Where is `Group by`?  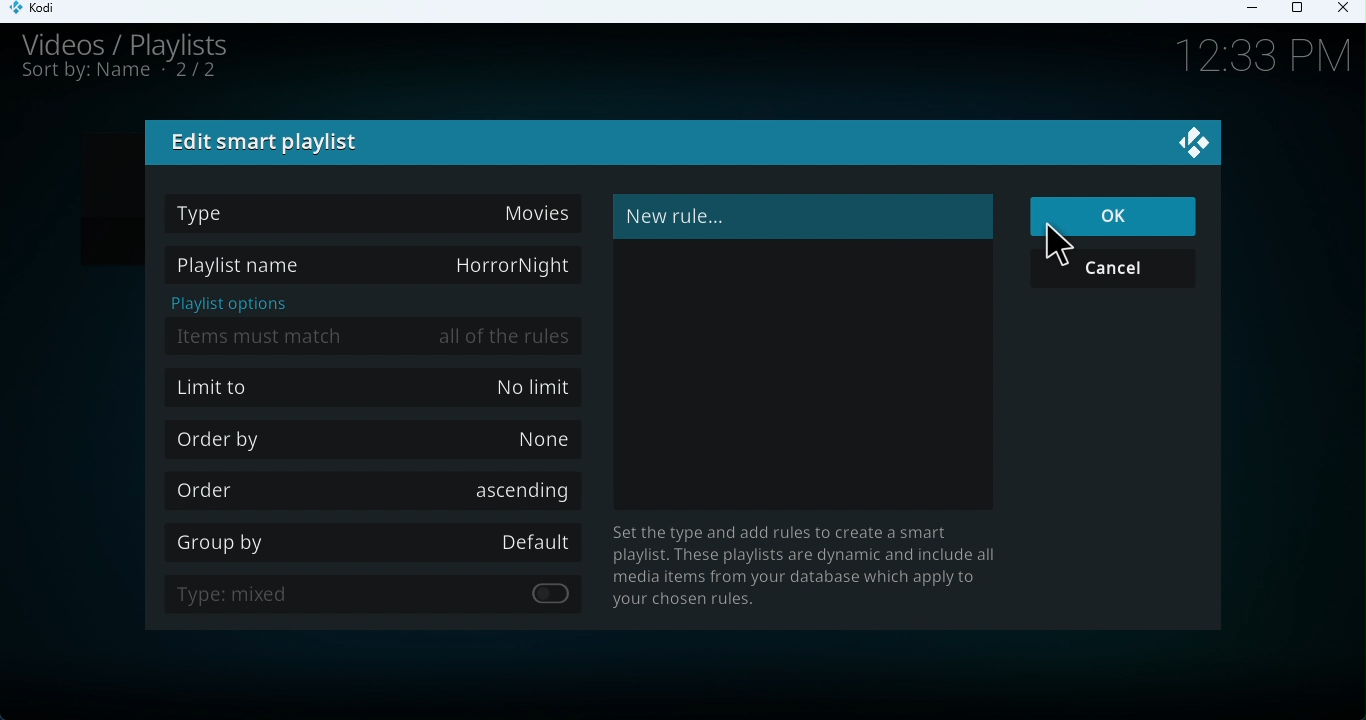 Group by is located at coordinates (378, 539).